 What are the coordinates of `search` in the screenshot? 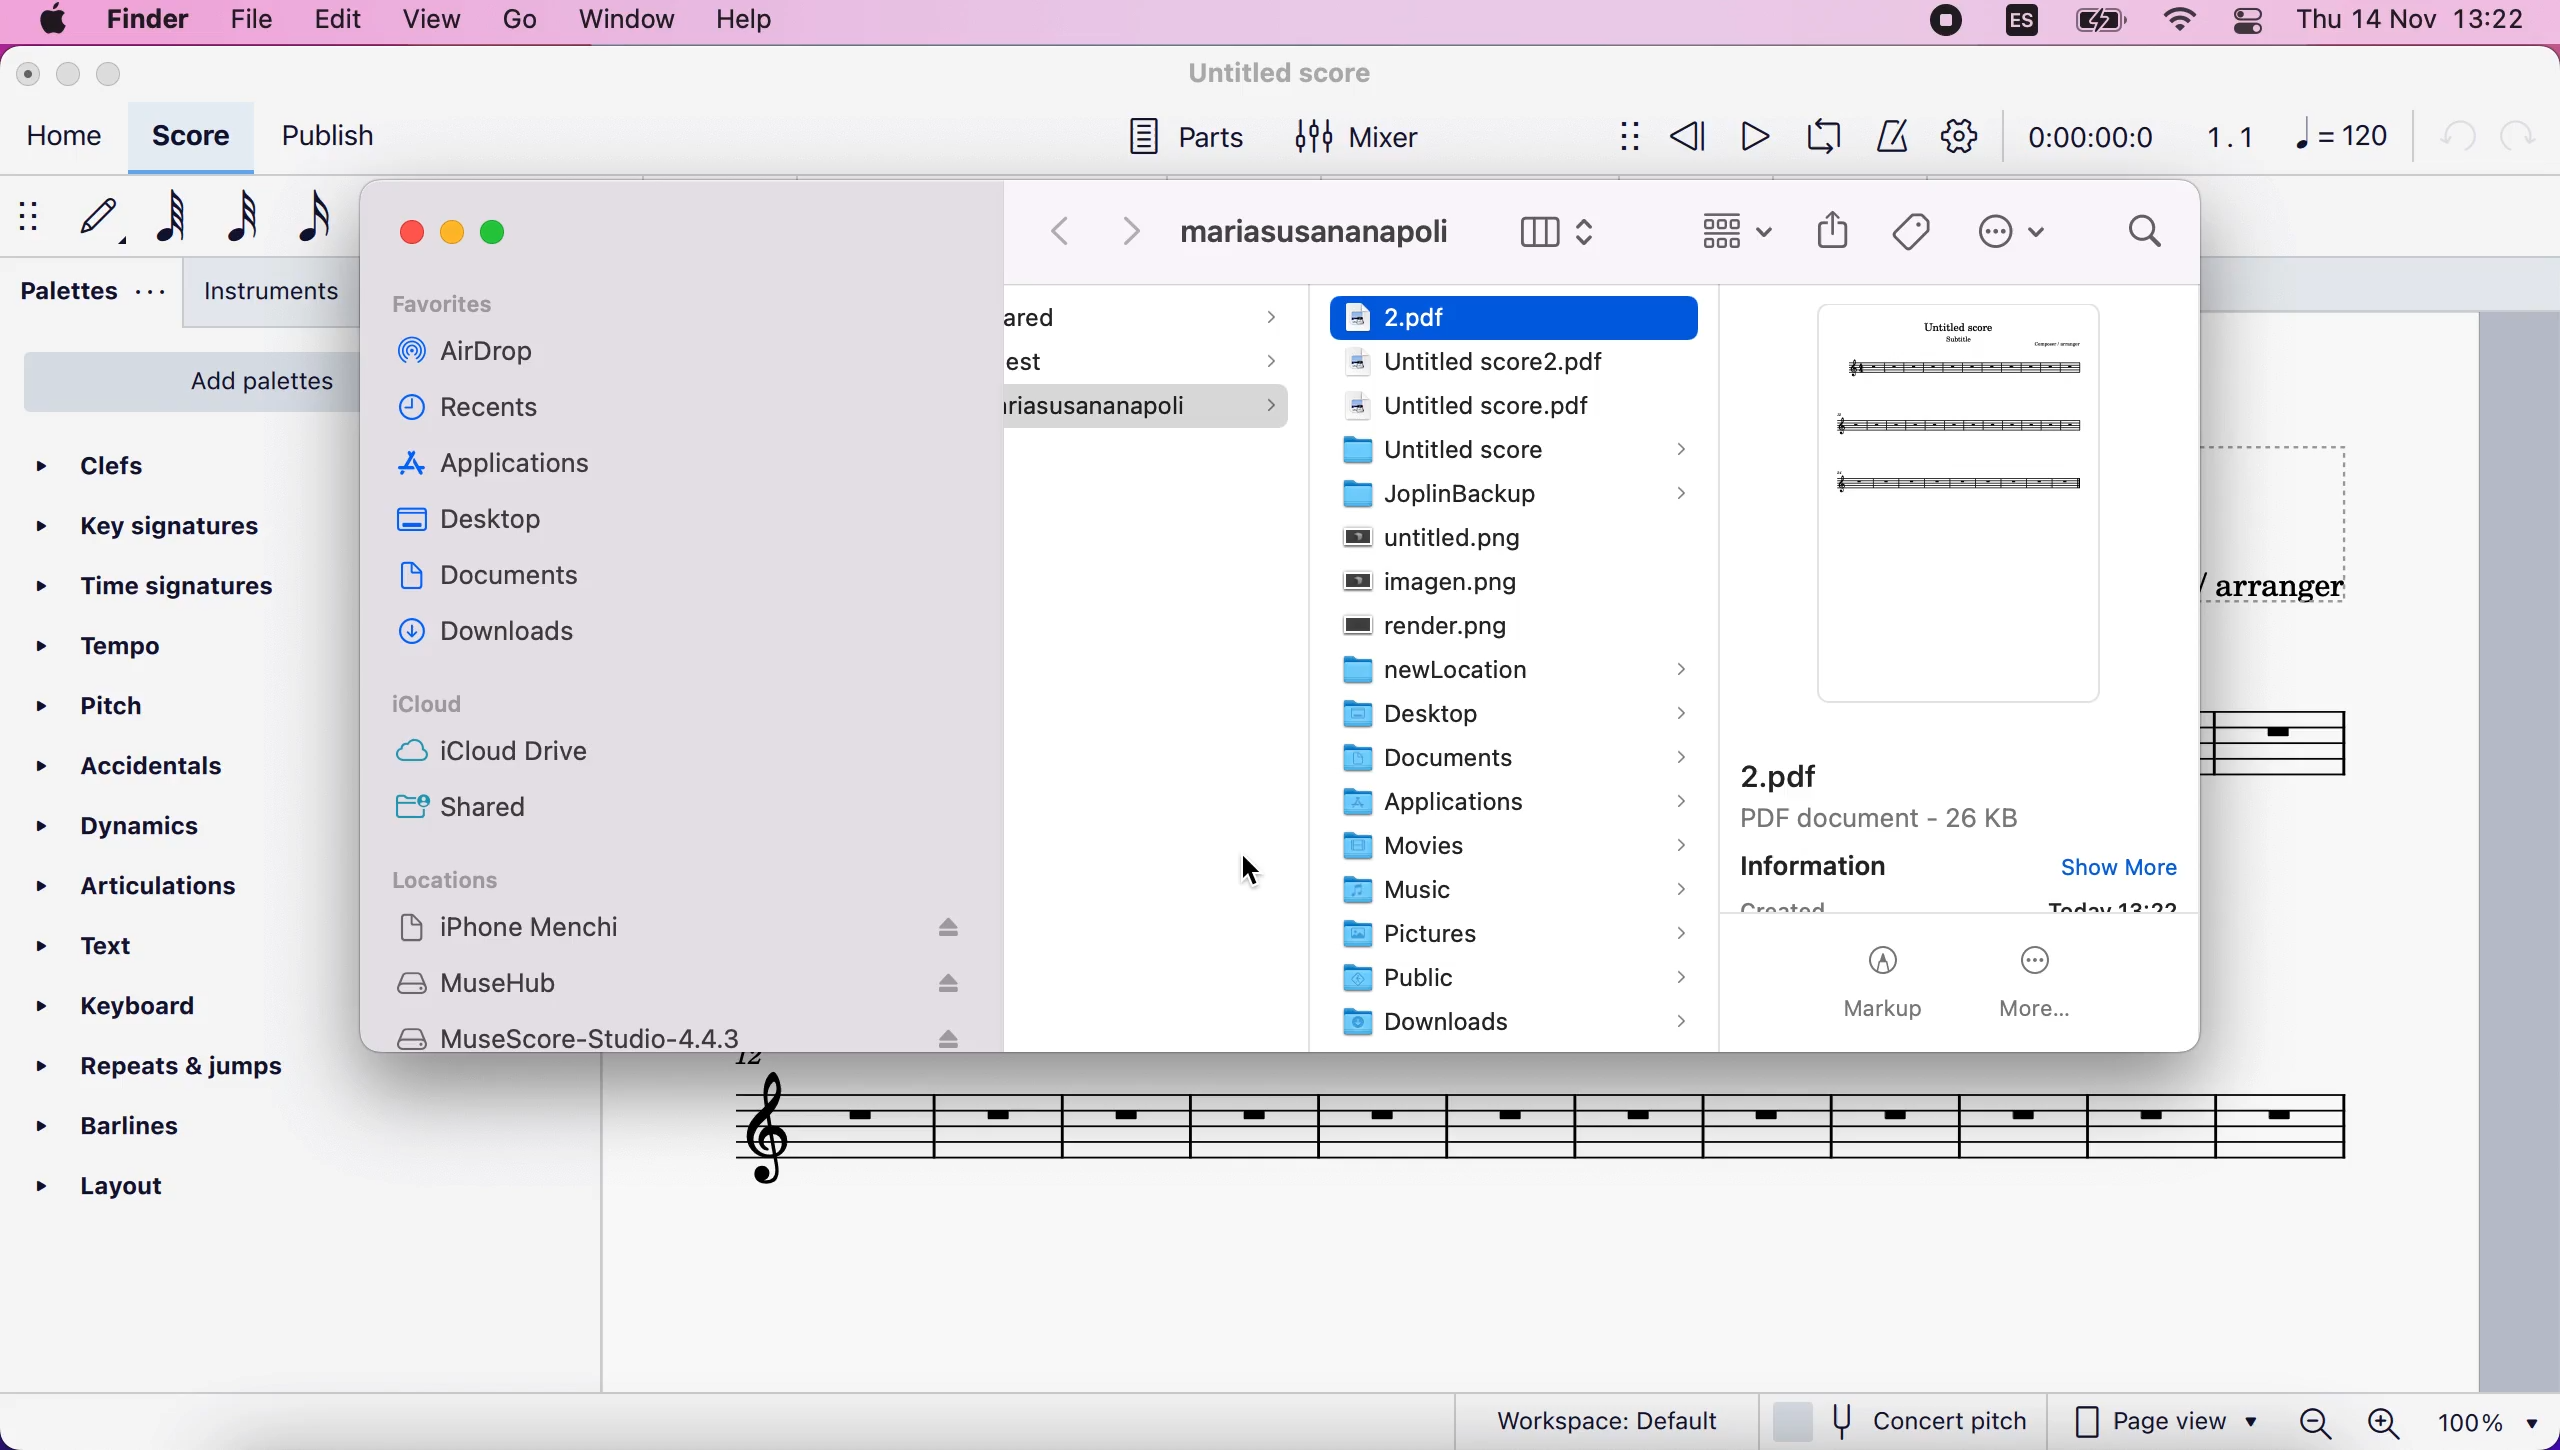 It's located at (2147, 235).